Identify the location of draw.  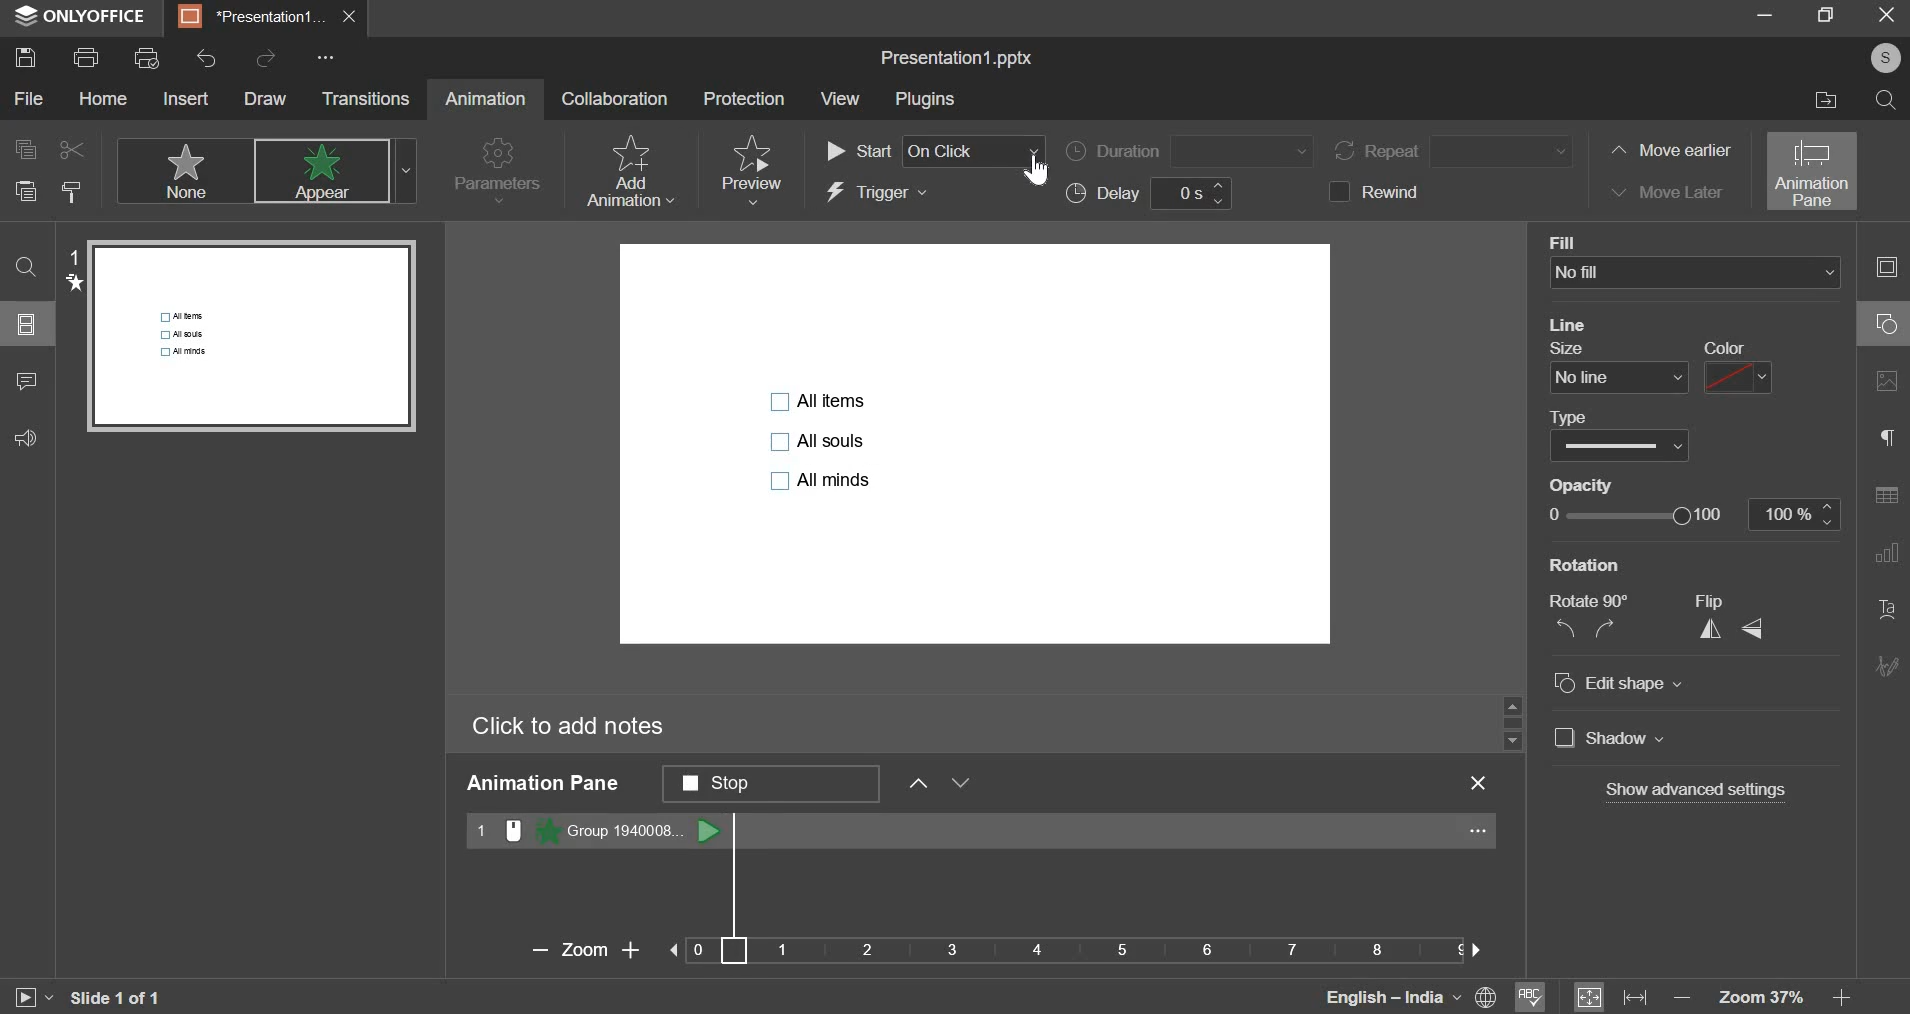
(265, 99).